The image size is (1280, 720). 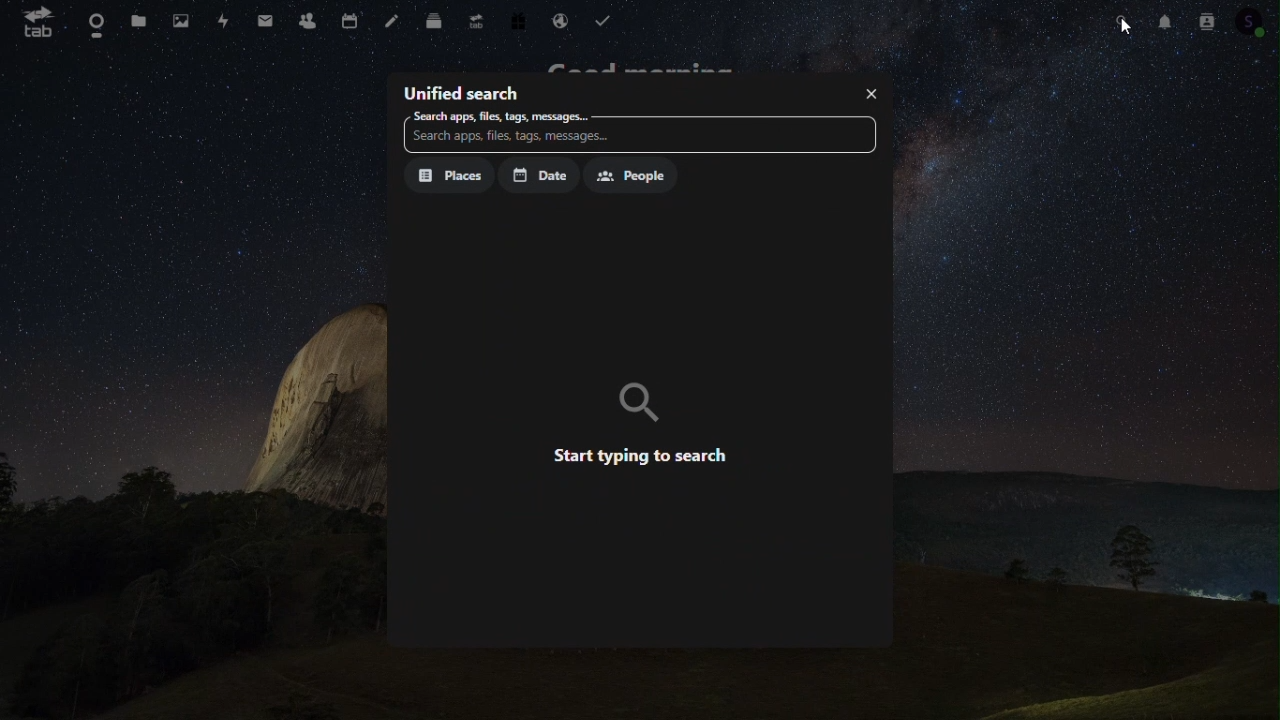 I want to click on Free trial, so click(x=516, y=16).